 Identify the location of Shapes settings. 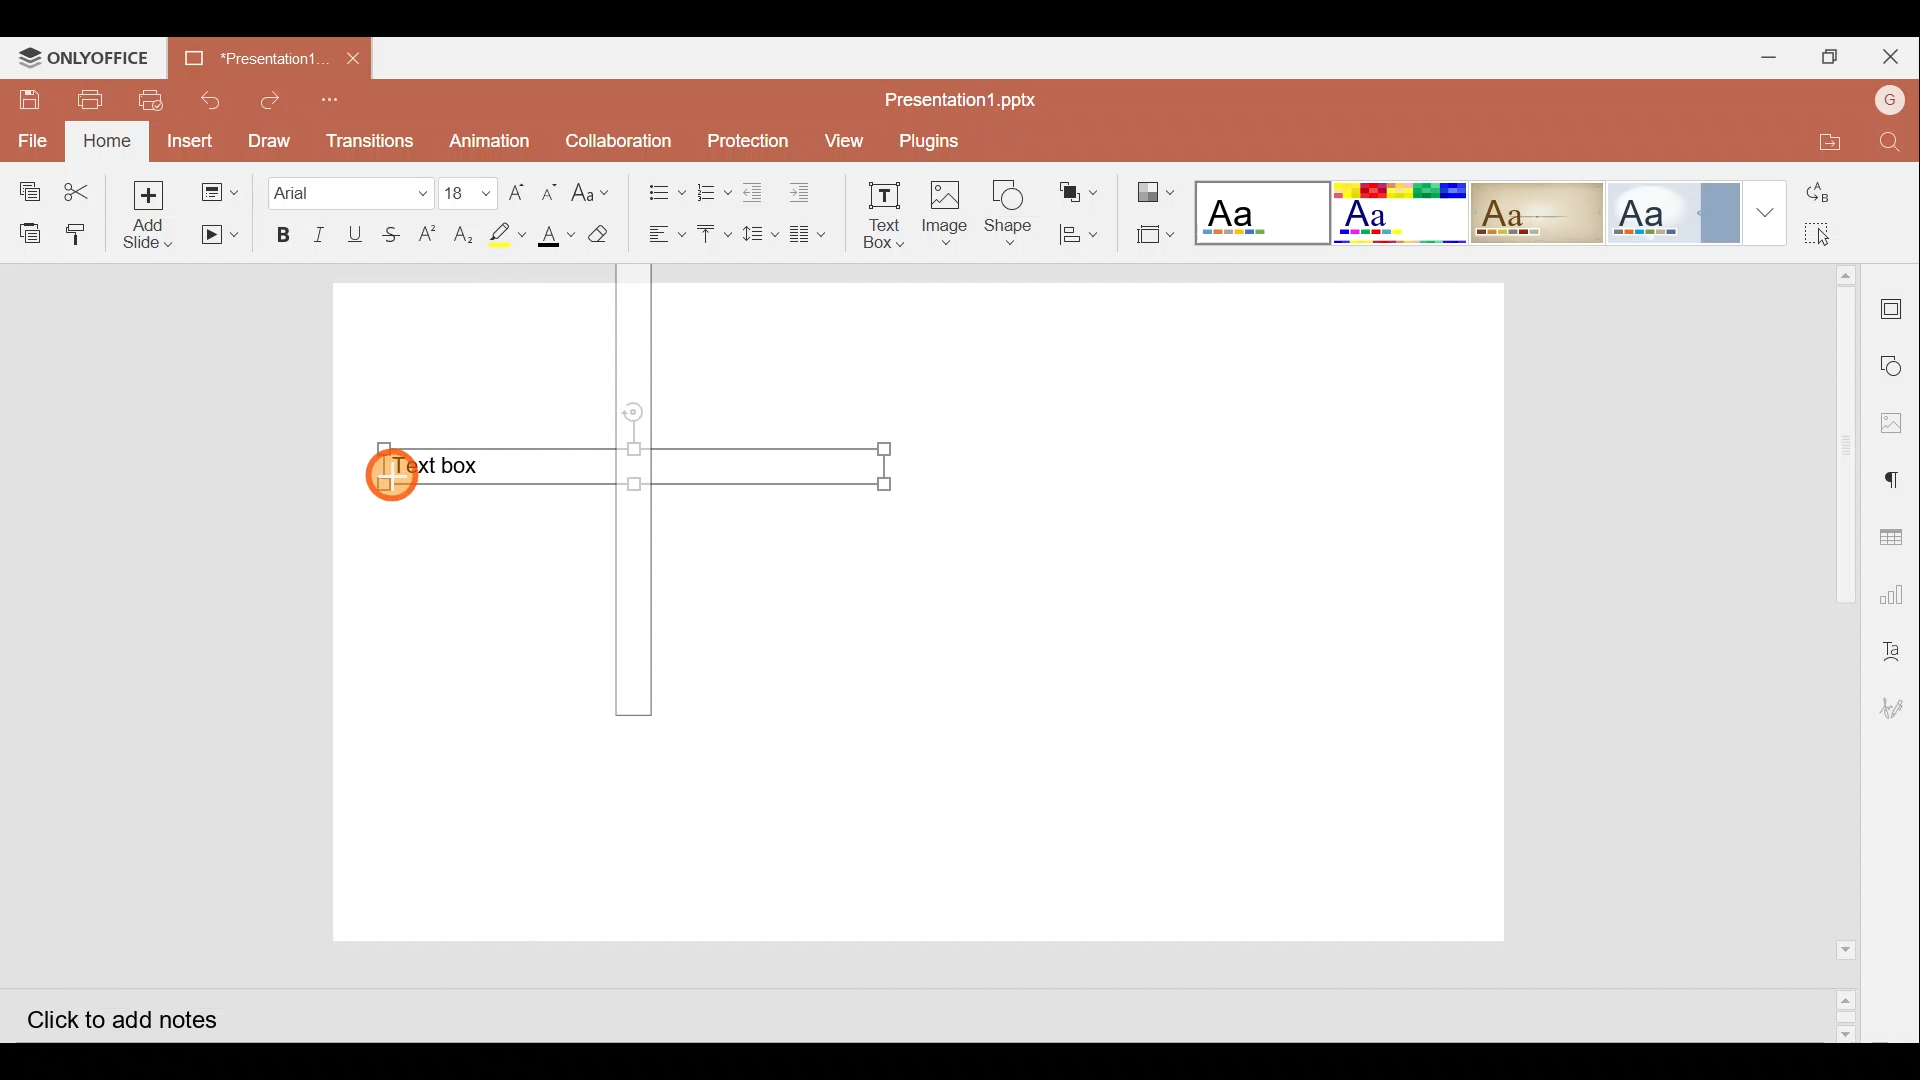
(1896, 368).